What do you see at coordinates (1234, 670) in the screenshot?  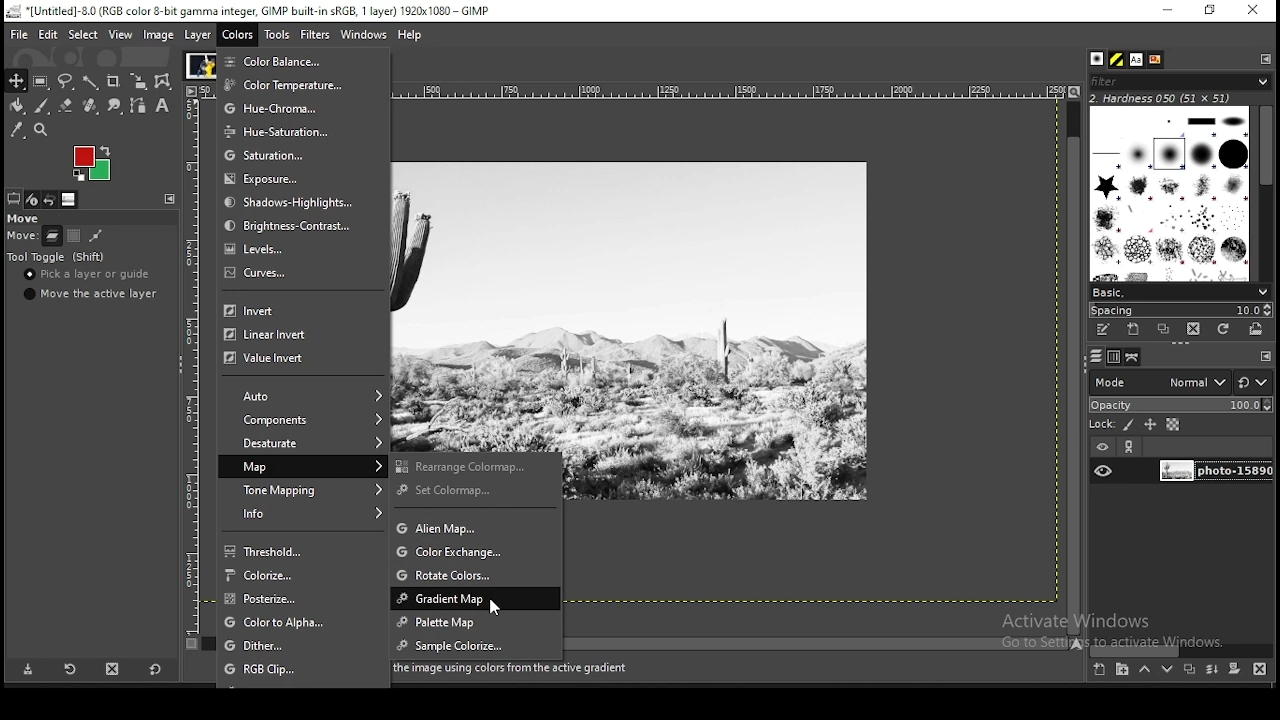 I see `mask layer` at bounding box center [1234, 670].